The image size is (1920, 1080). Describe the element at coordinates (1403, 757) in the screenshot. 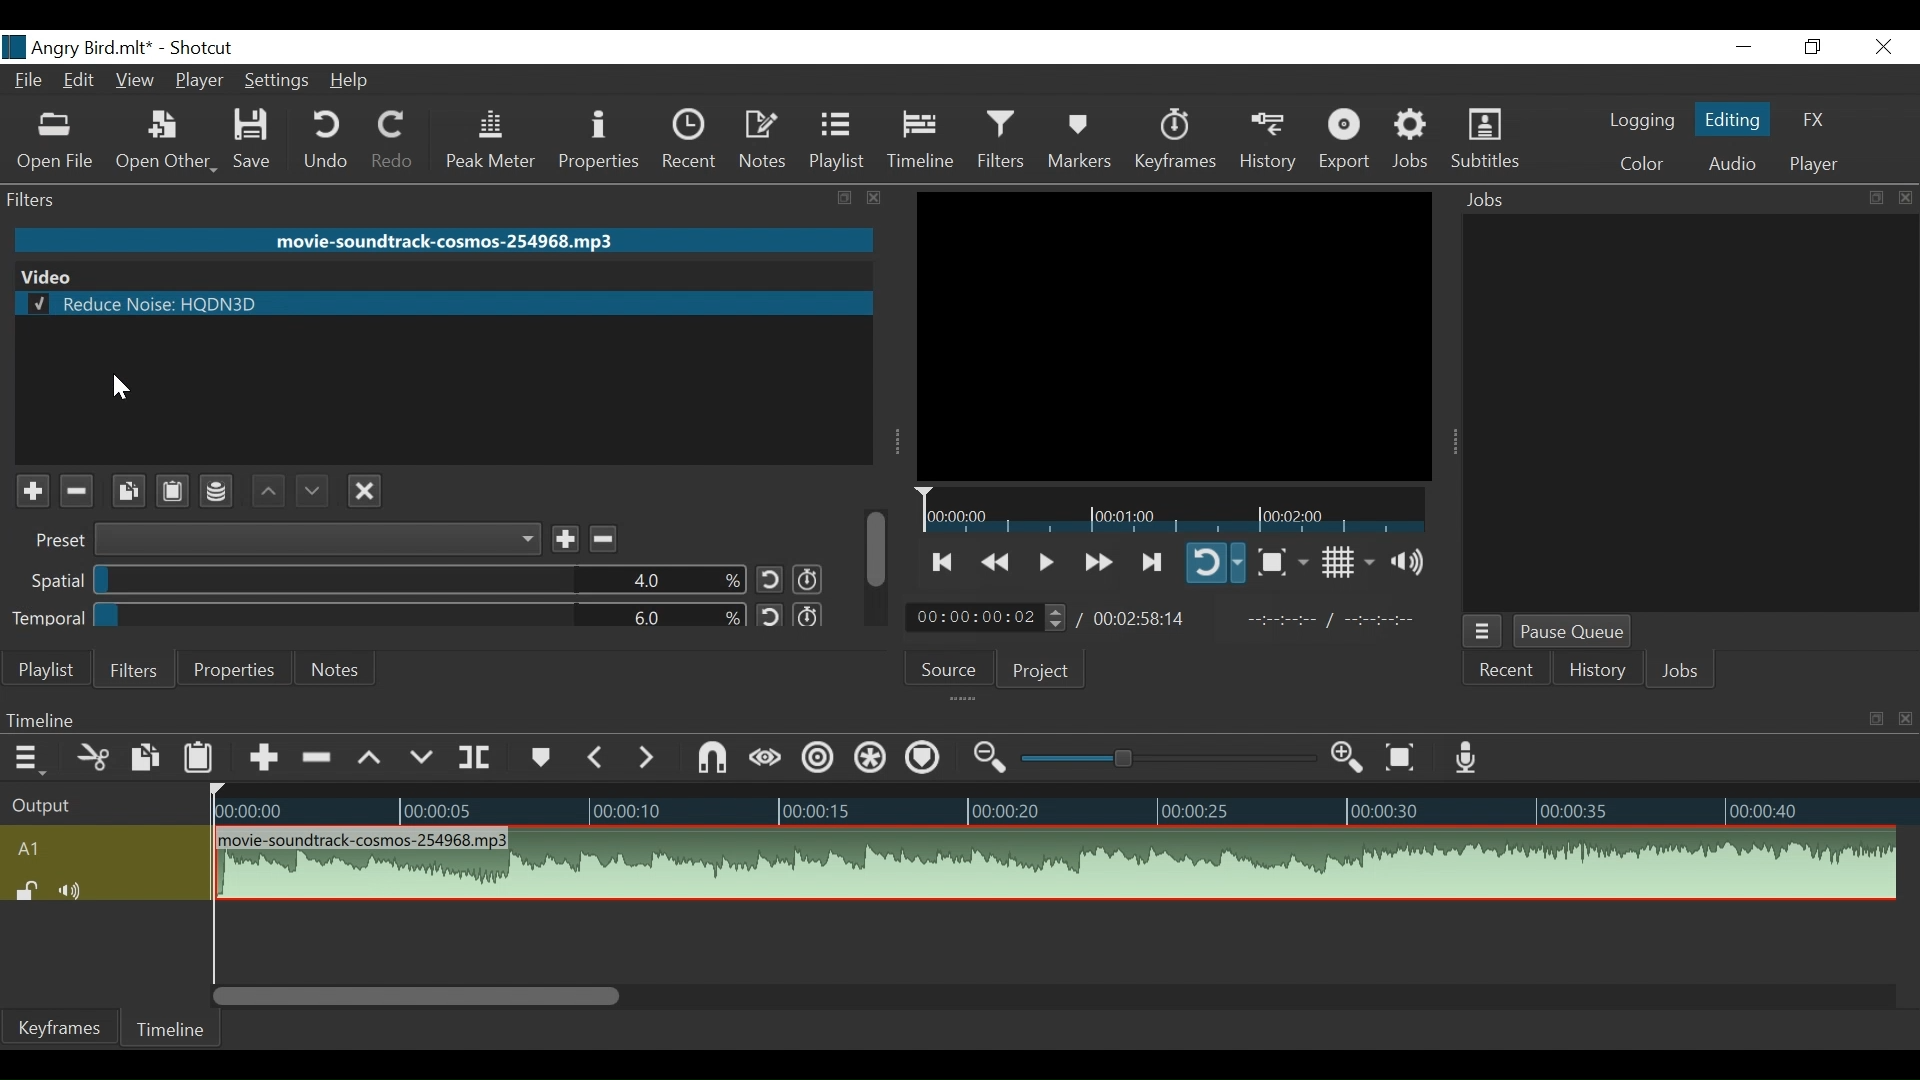

I see `Zoom to fit` at that location.